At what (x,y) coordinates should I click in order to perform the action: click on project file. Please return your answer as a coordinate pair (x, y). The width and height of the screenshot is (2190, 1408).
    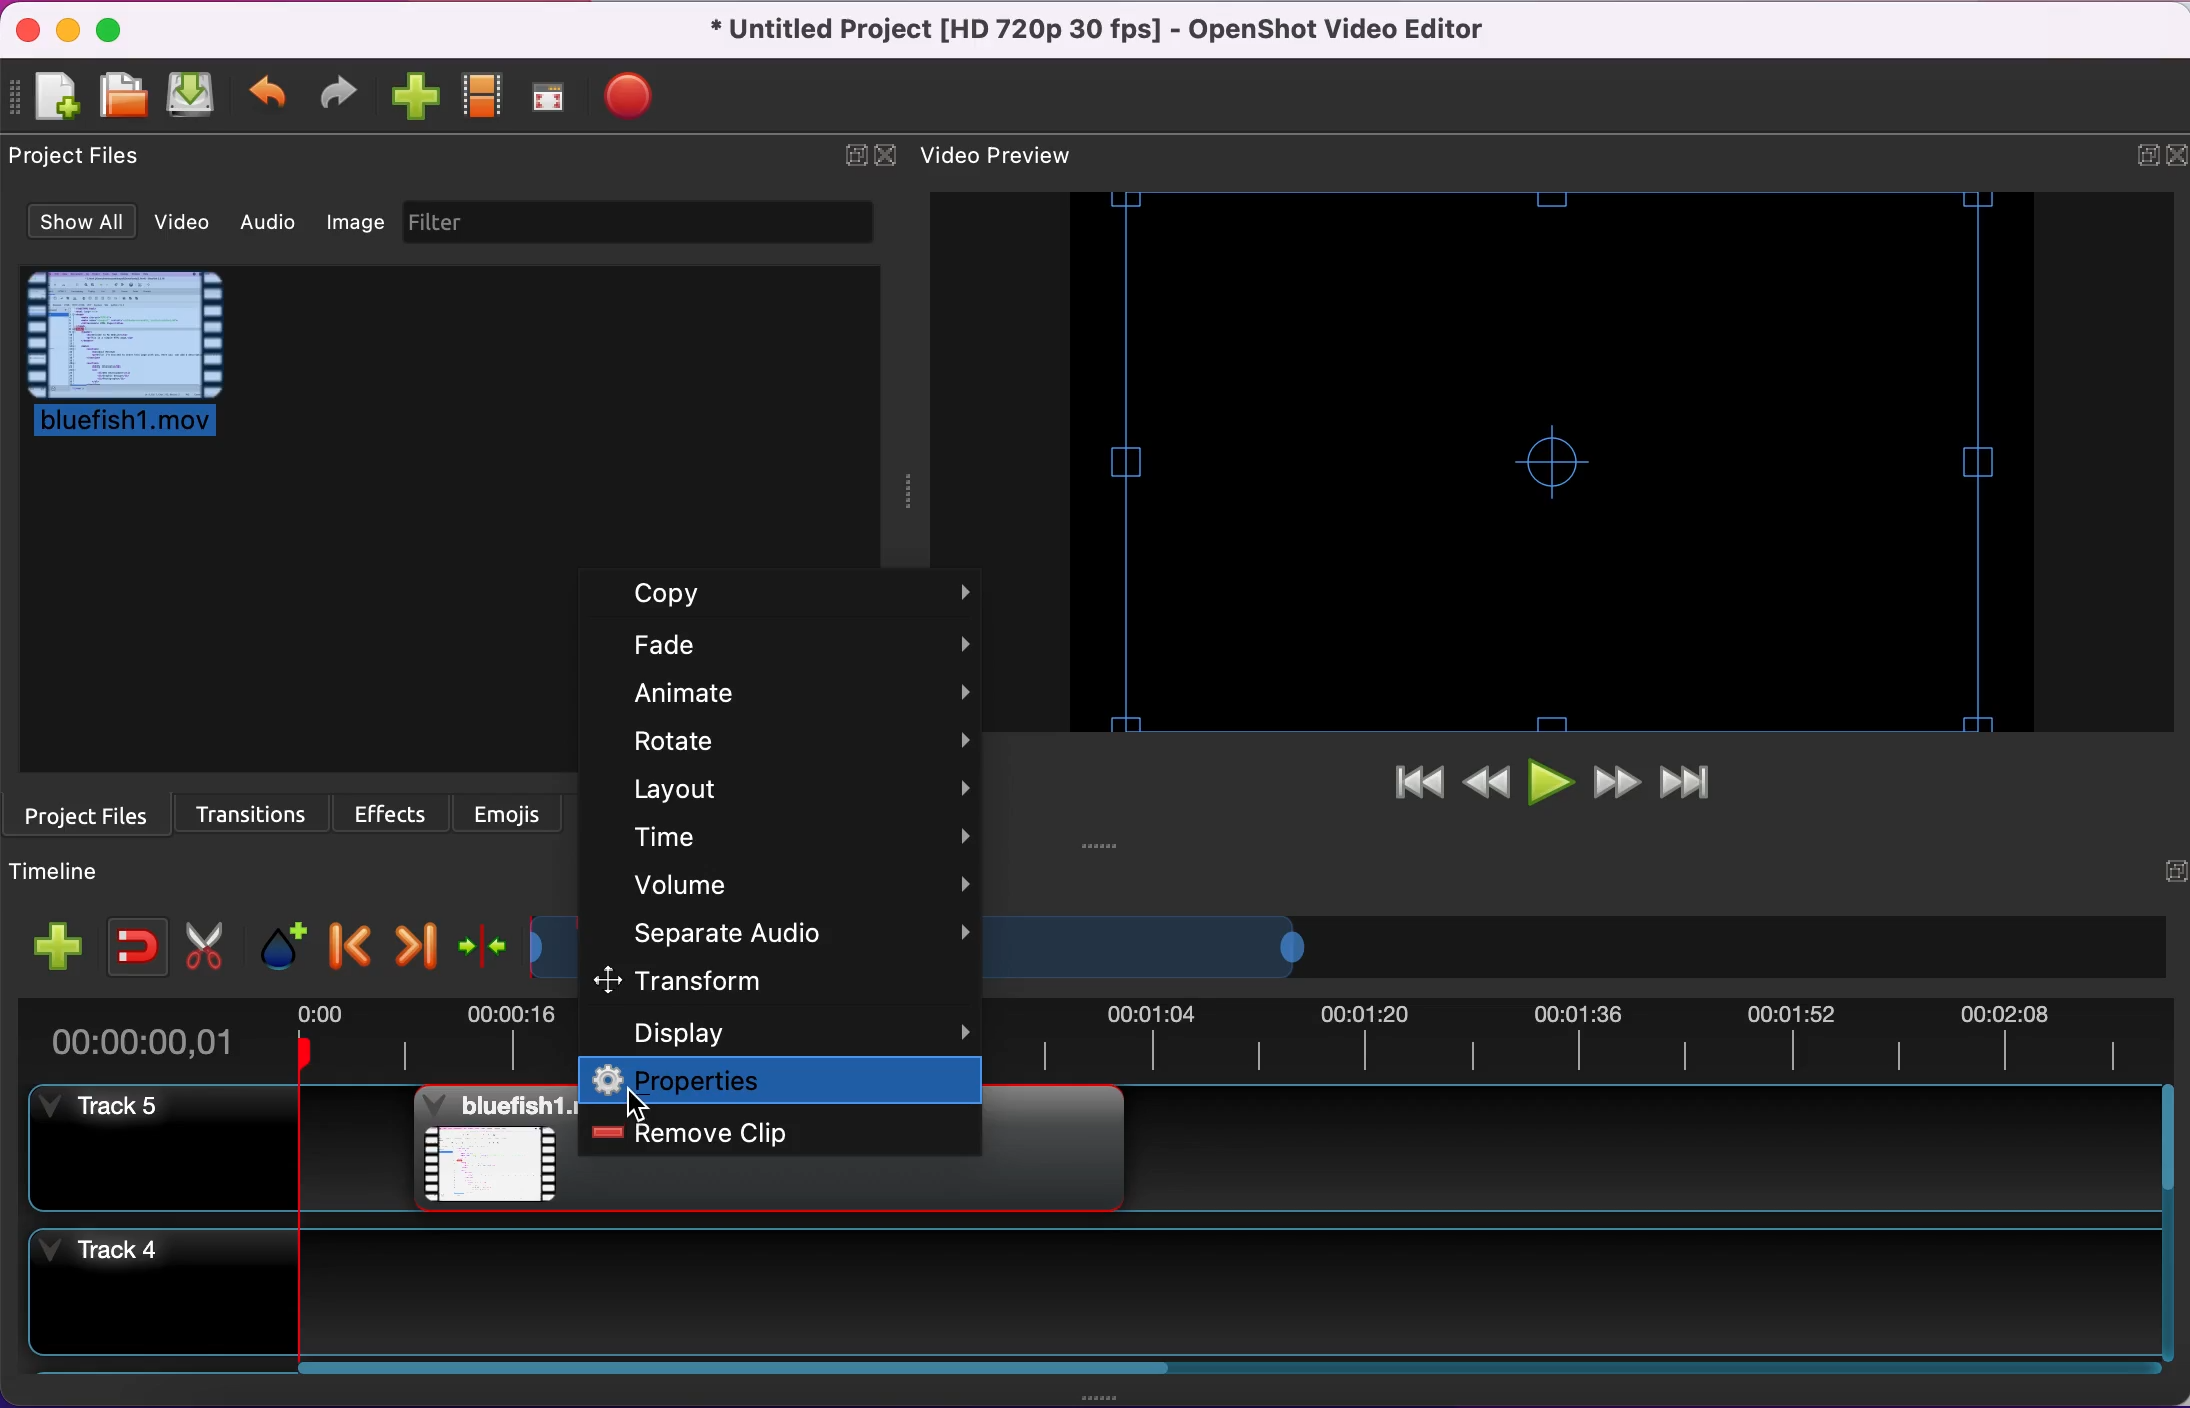
    Looking at the image, I should click on (123, 355).